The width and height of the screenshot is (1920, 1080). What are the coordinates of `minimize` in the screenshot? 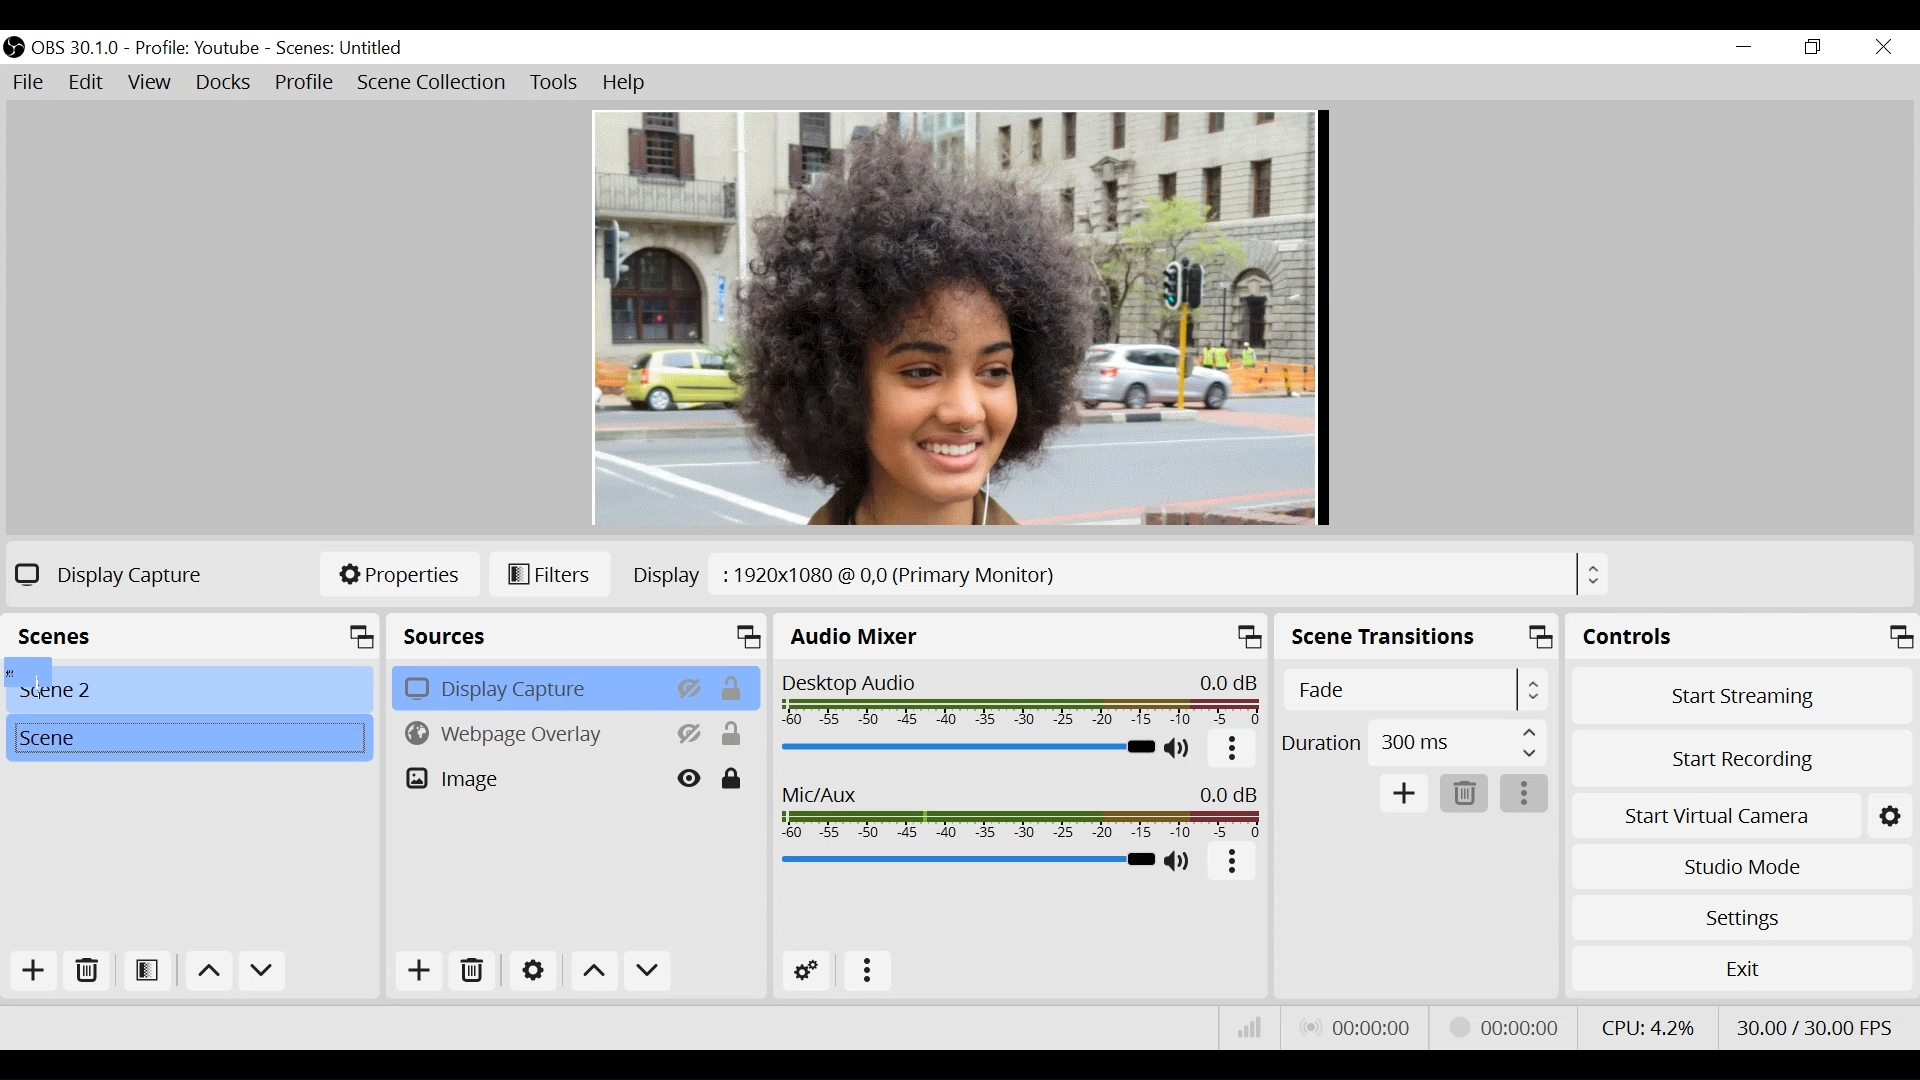 It's located at (1742, 46).